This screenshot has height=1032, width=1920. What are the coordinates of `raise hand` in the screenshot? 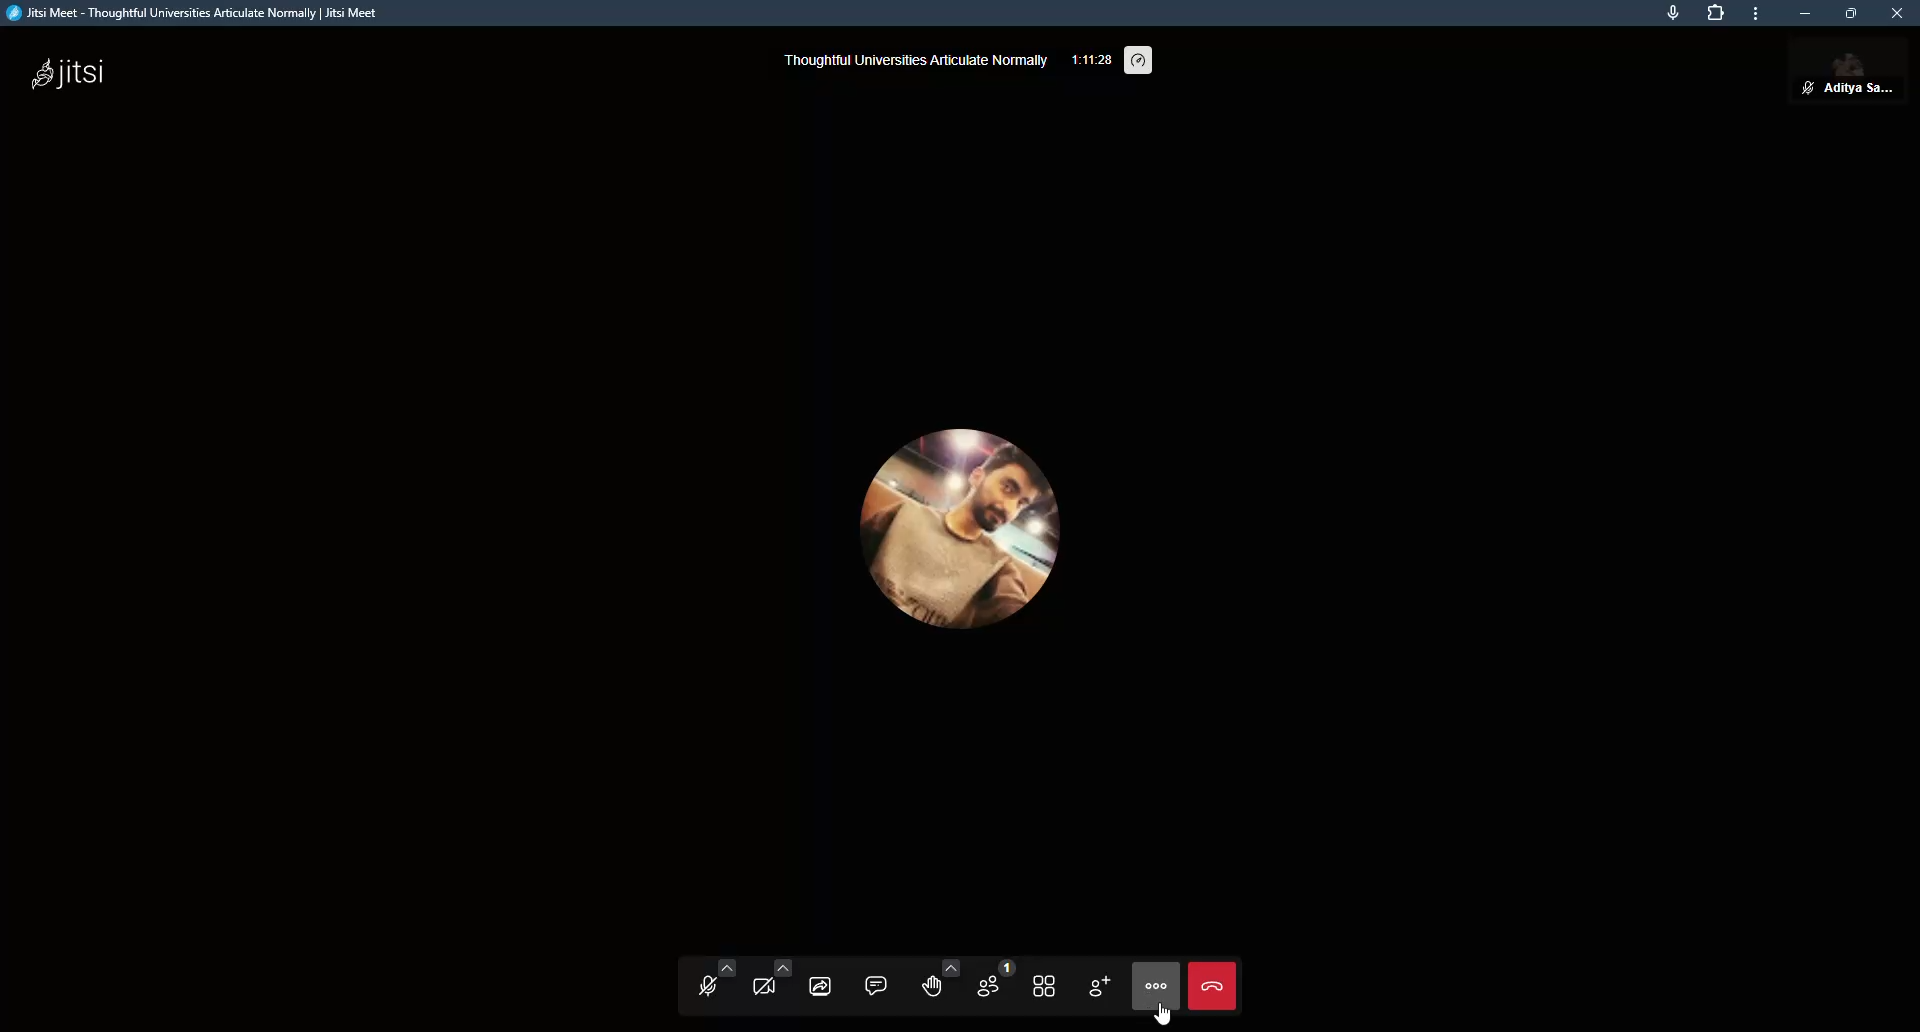 It's located at (936, 982).